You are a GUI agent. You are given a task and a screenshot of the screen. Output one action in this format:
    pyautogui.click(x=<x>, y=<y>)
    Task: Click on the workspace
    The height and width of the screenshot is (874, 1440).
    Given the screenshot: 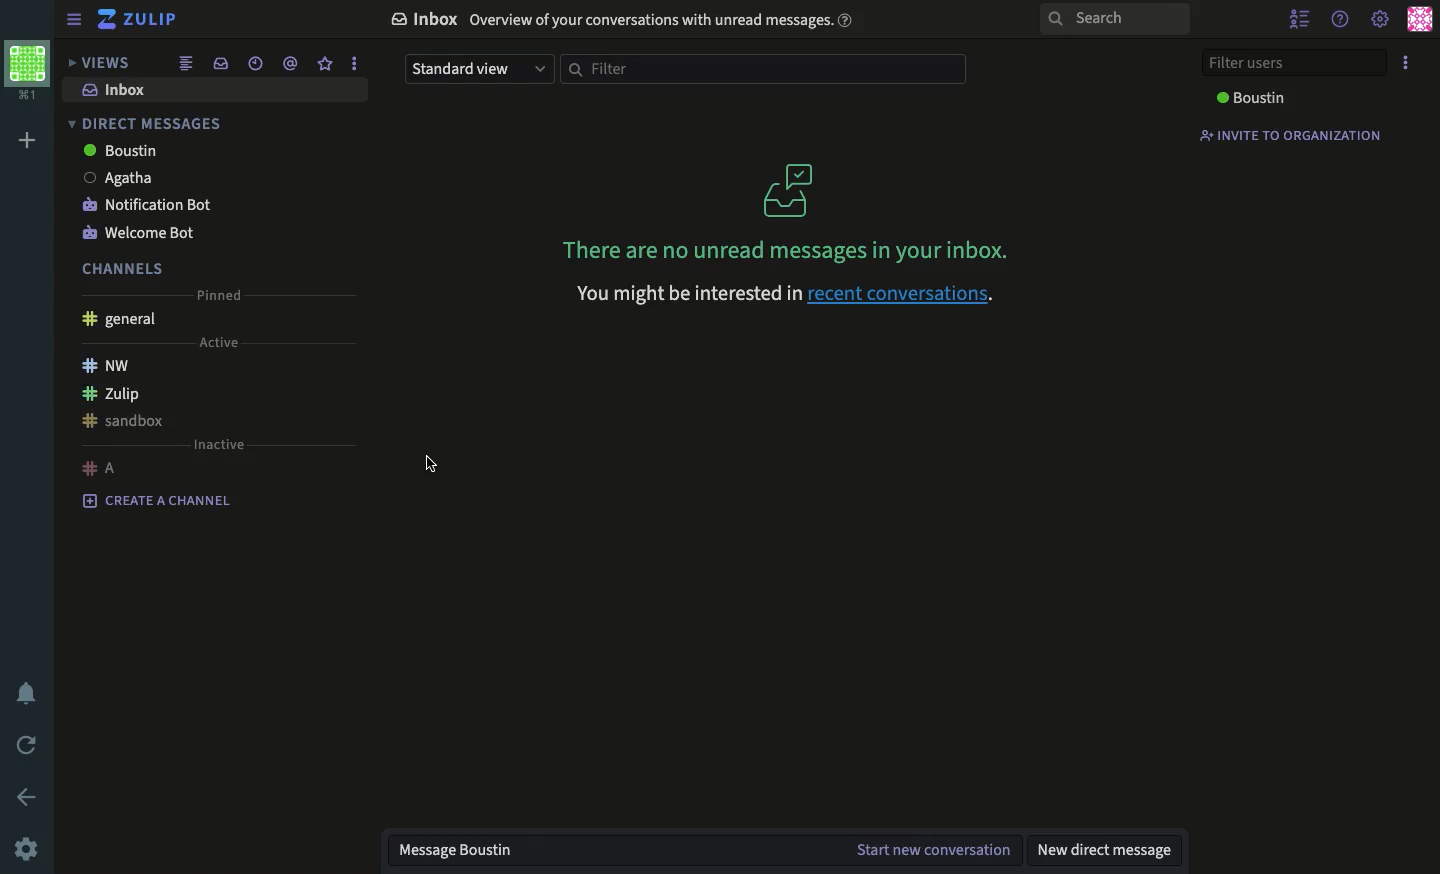 What is the action you would take?
    pyautogui.click(x=27, y=71)
    